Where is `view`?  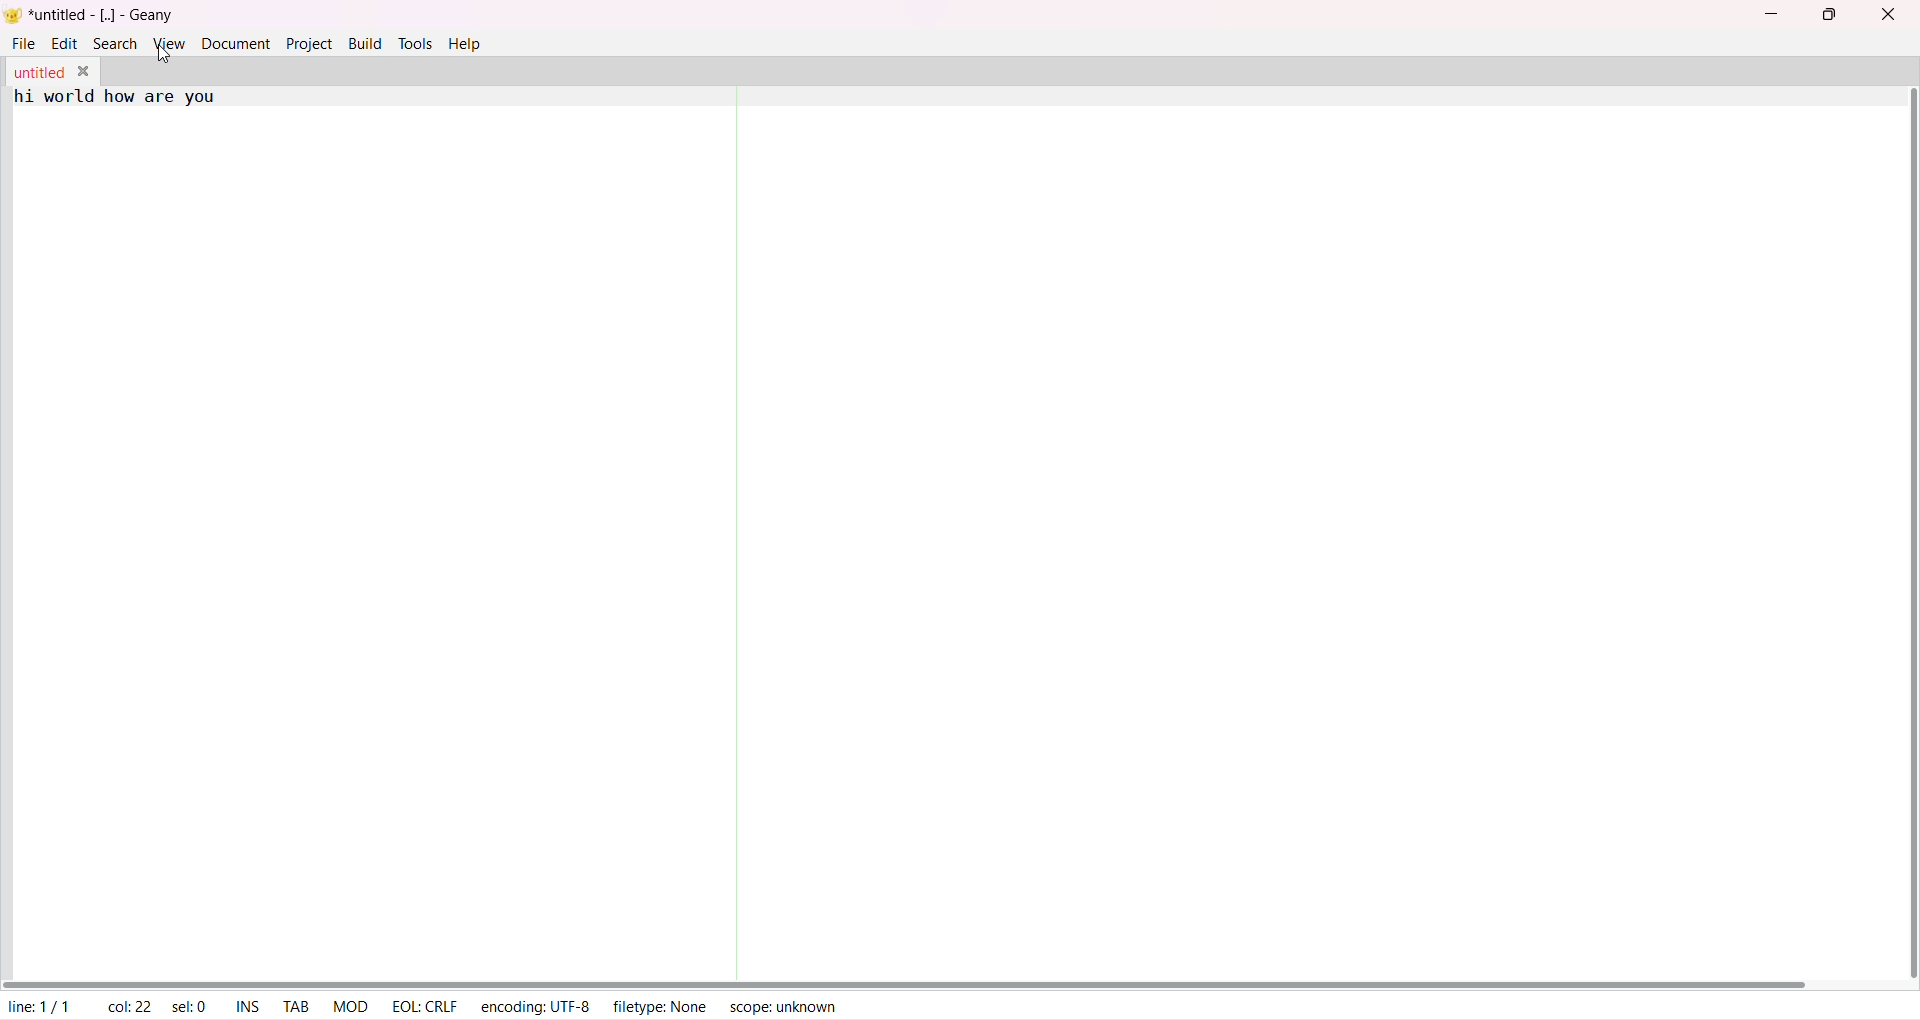
view is located at coordinates (169, 42).